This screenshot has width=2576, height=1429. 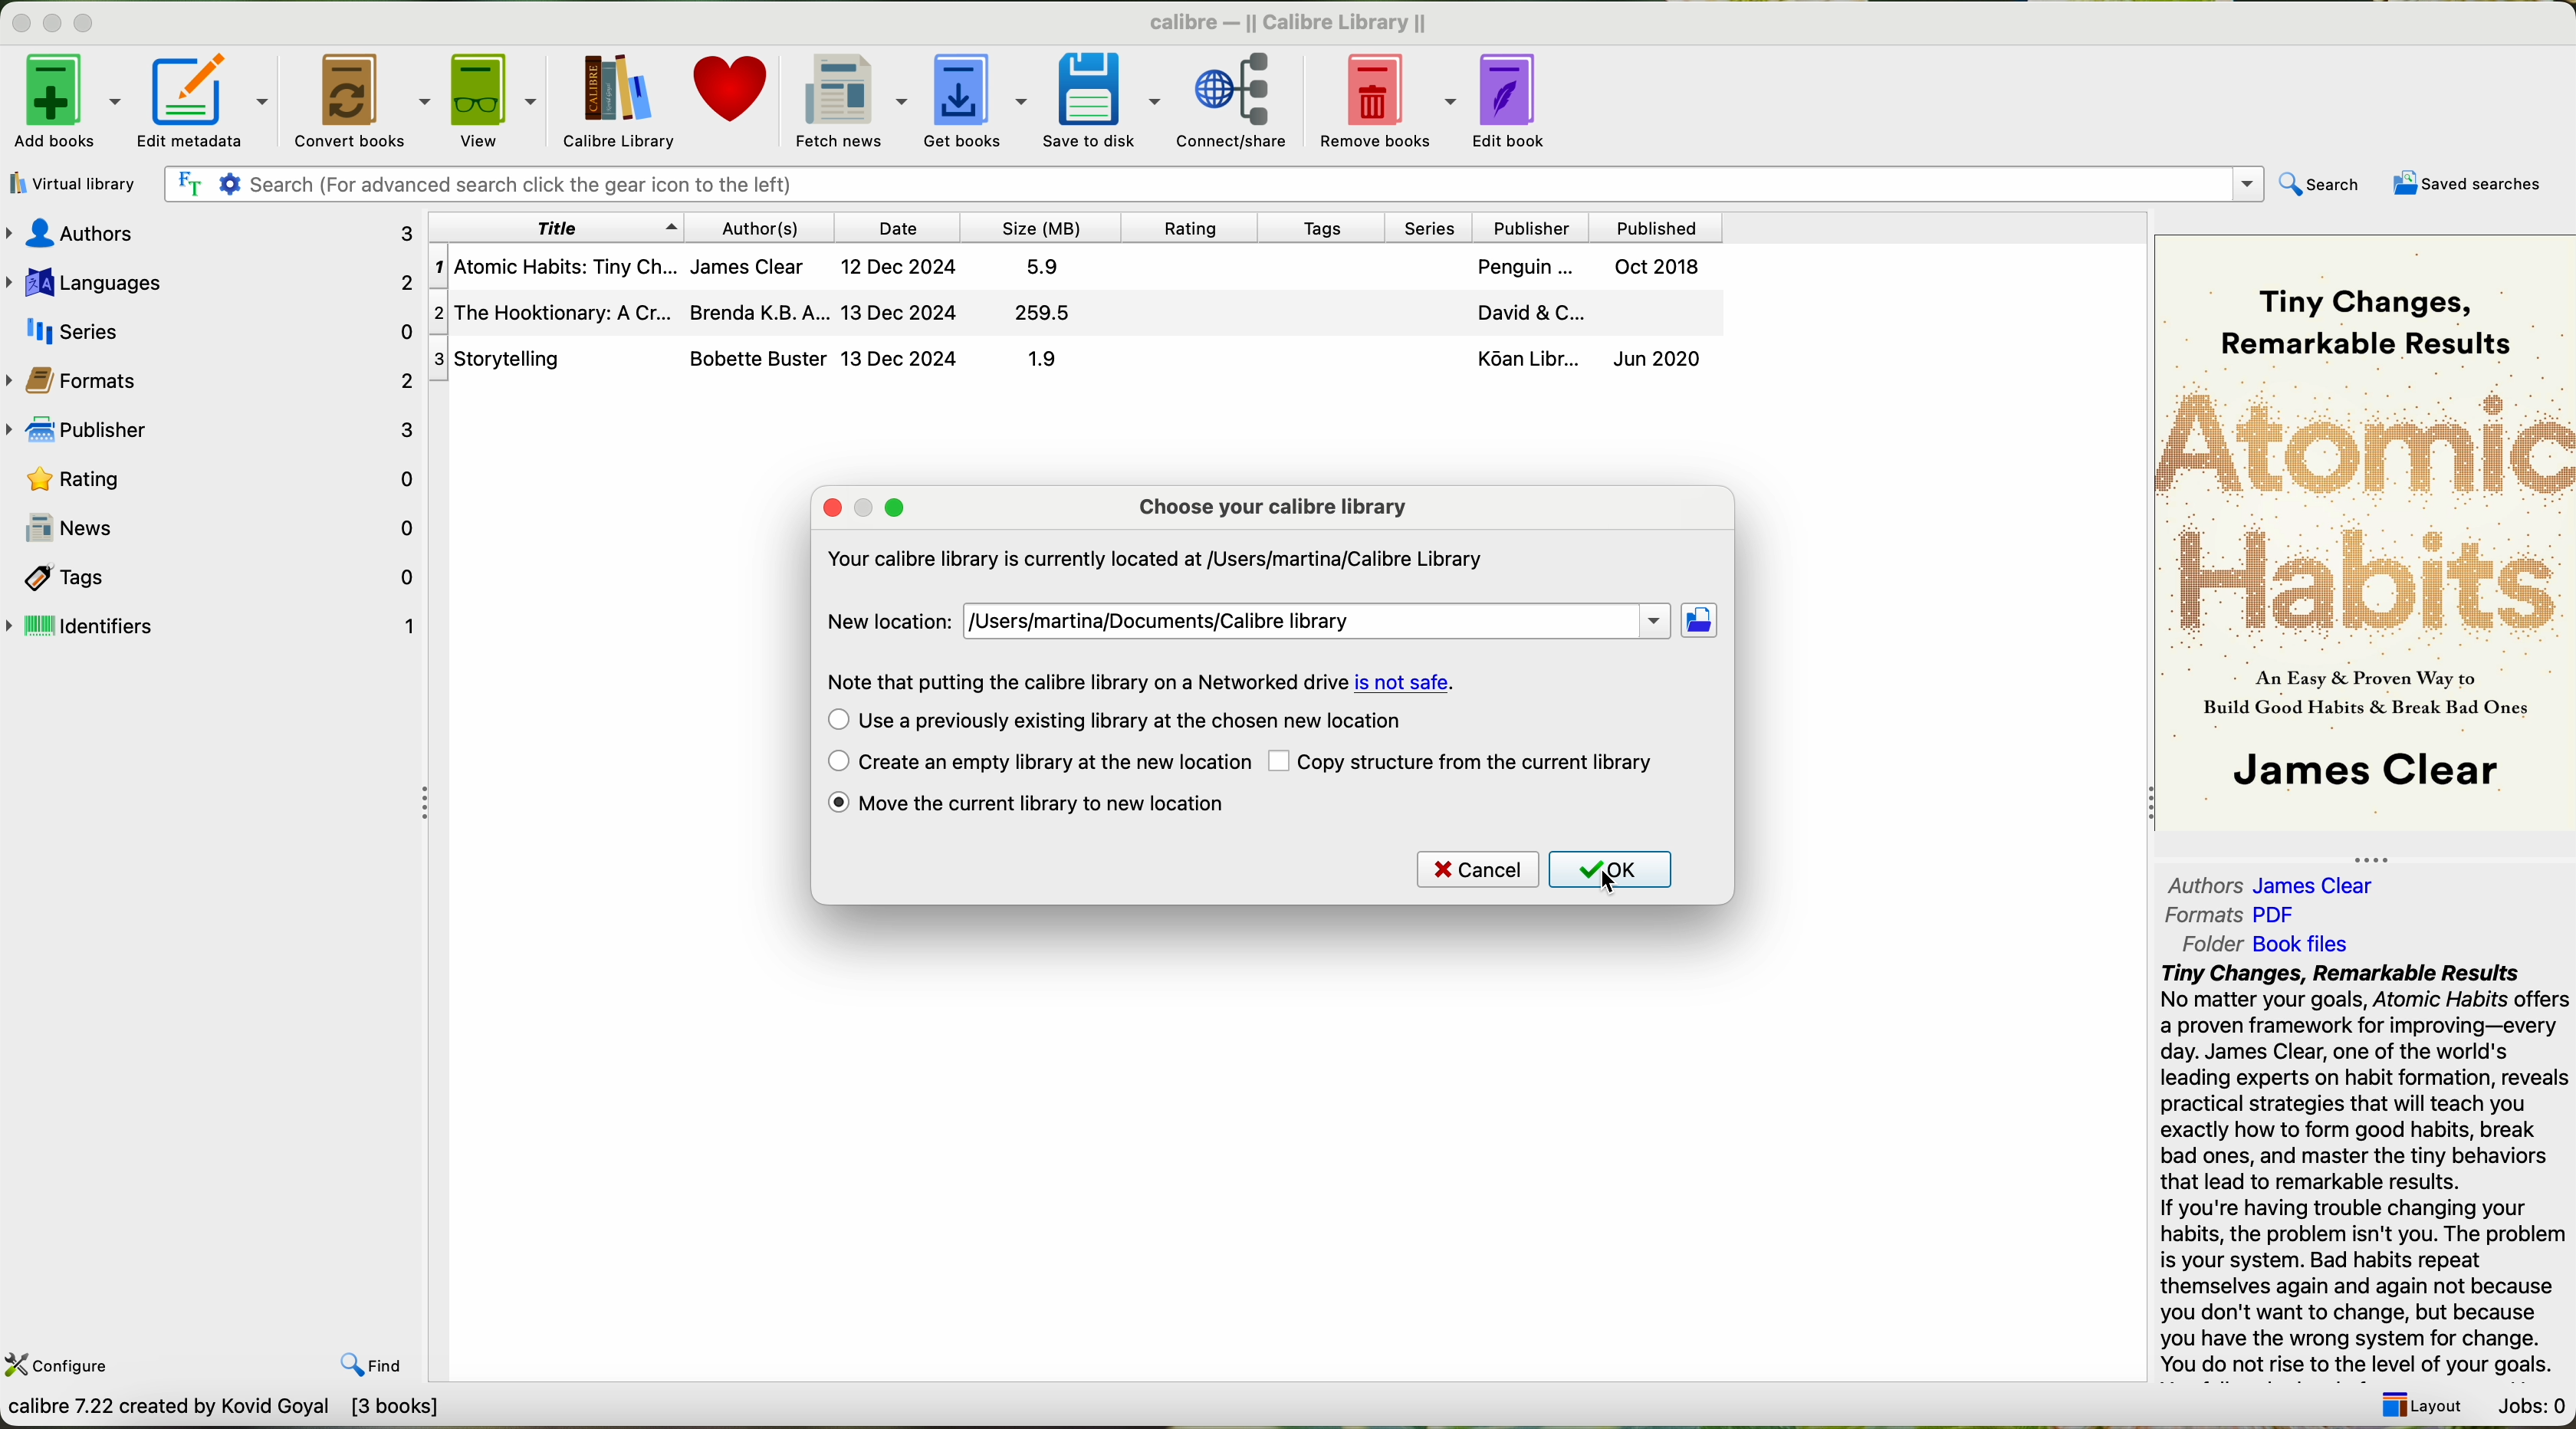 I want to click on configure, so click(x=77, y=1368).